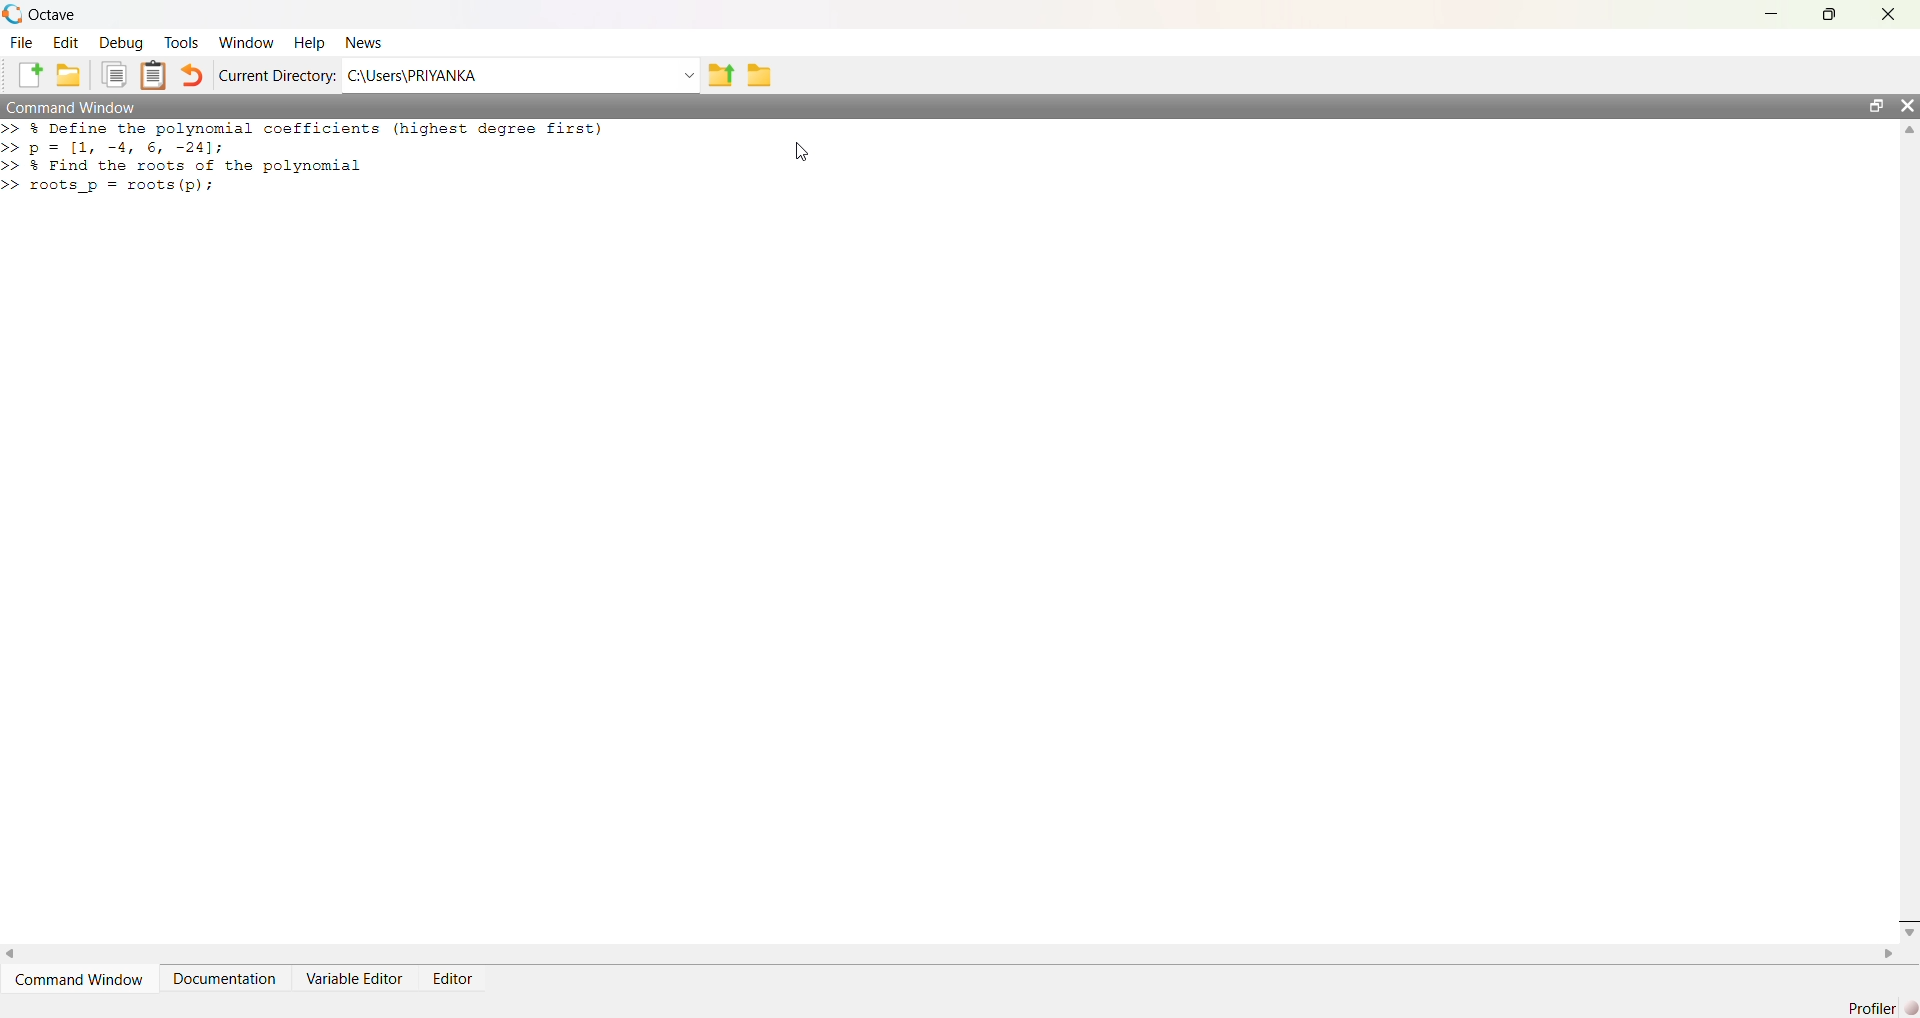  Describe the element at coordinates (1829, 17) in the screenshot. I see `Maximize` at that location.